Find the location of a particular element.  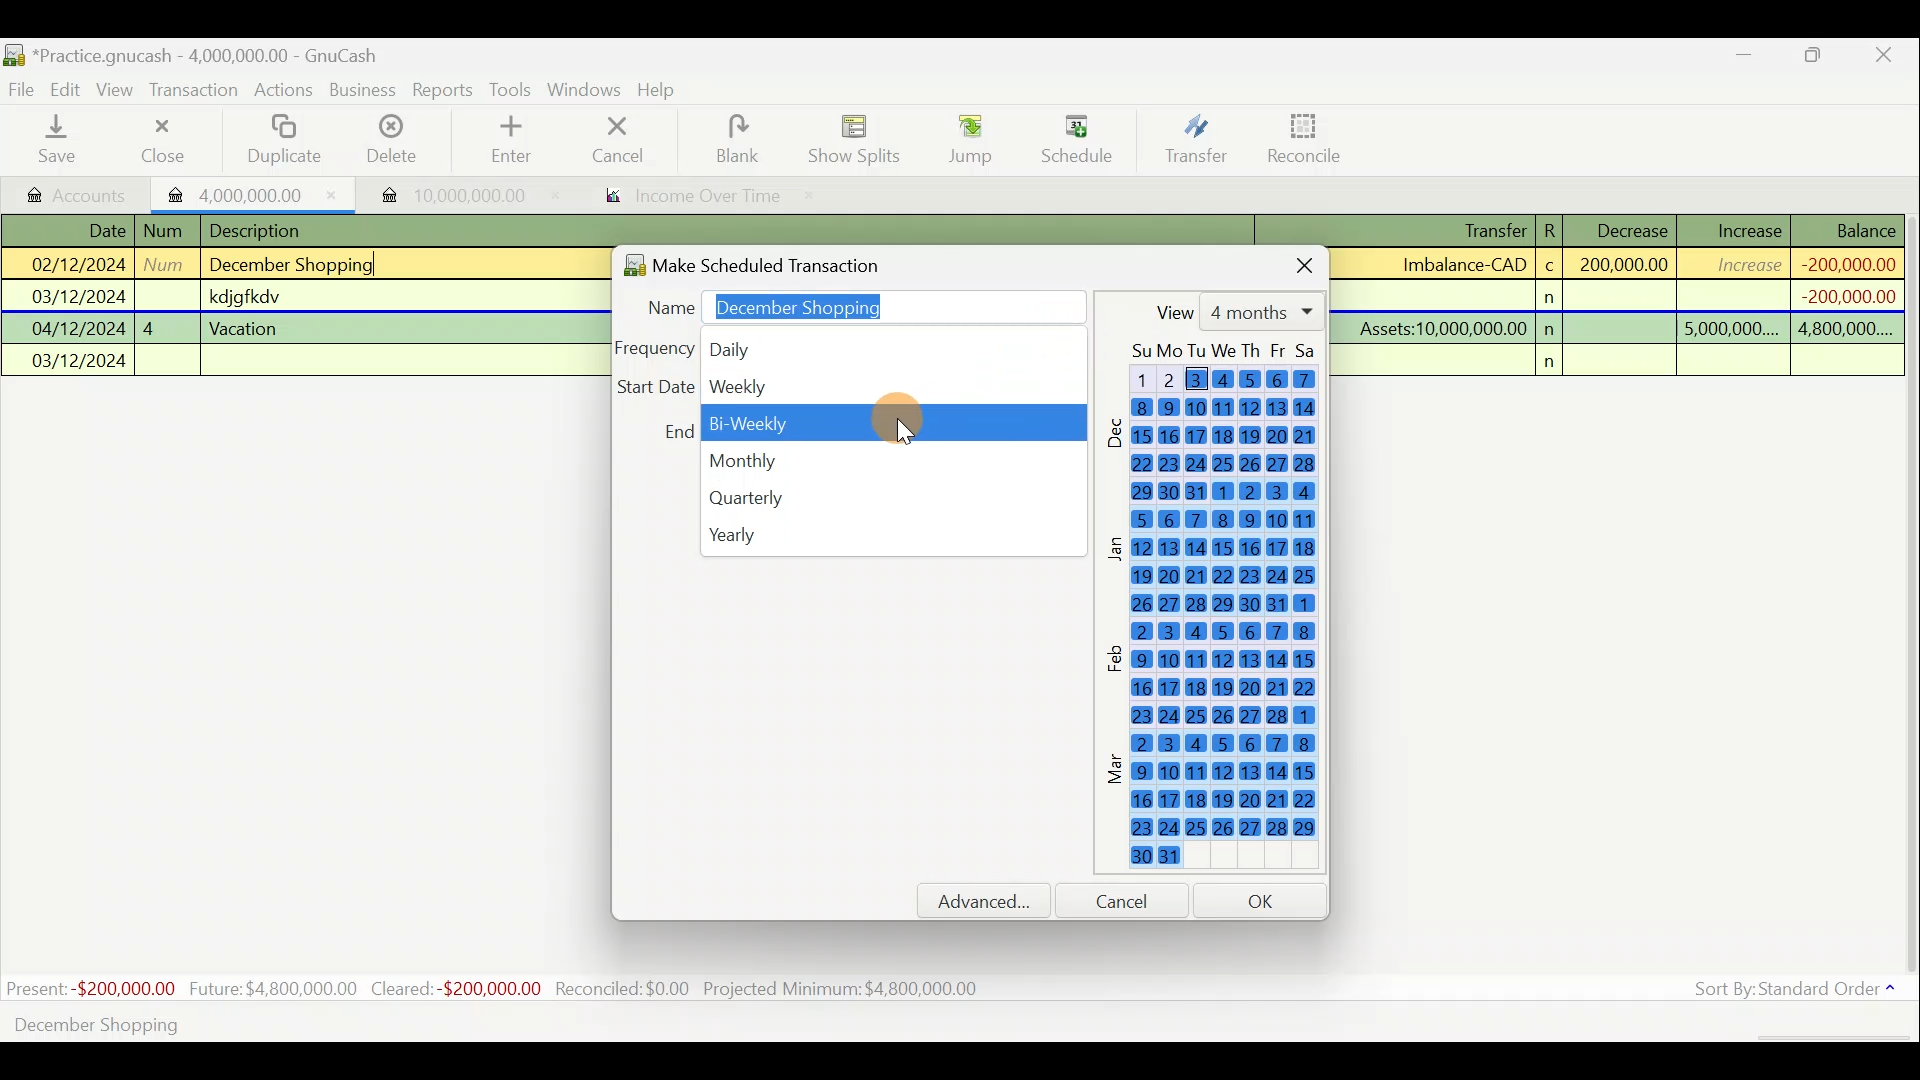

Blank is located at coordinates (734, 140).